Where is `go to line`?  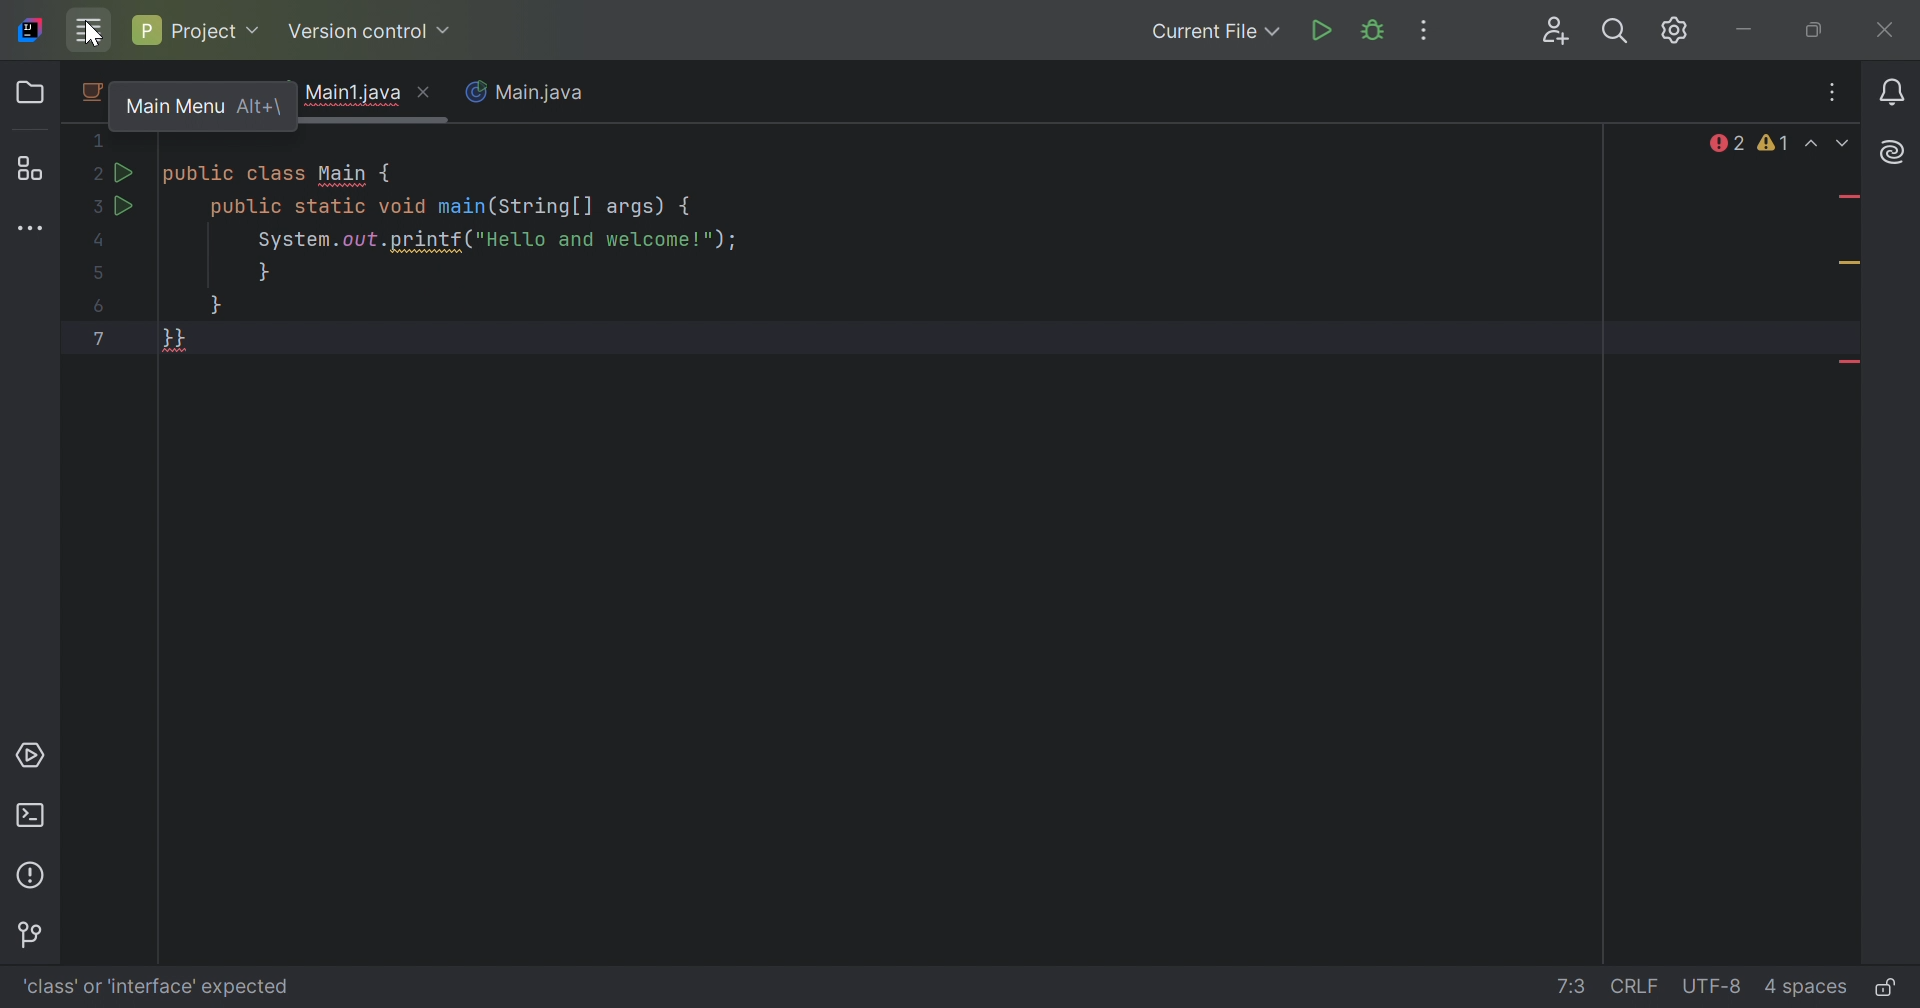
go to line is located at coordinates (1572, 988).